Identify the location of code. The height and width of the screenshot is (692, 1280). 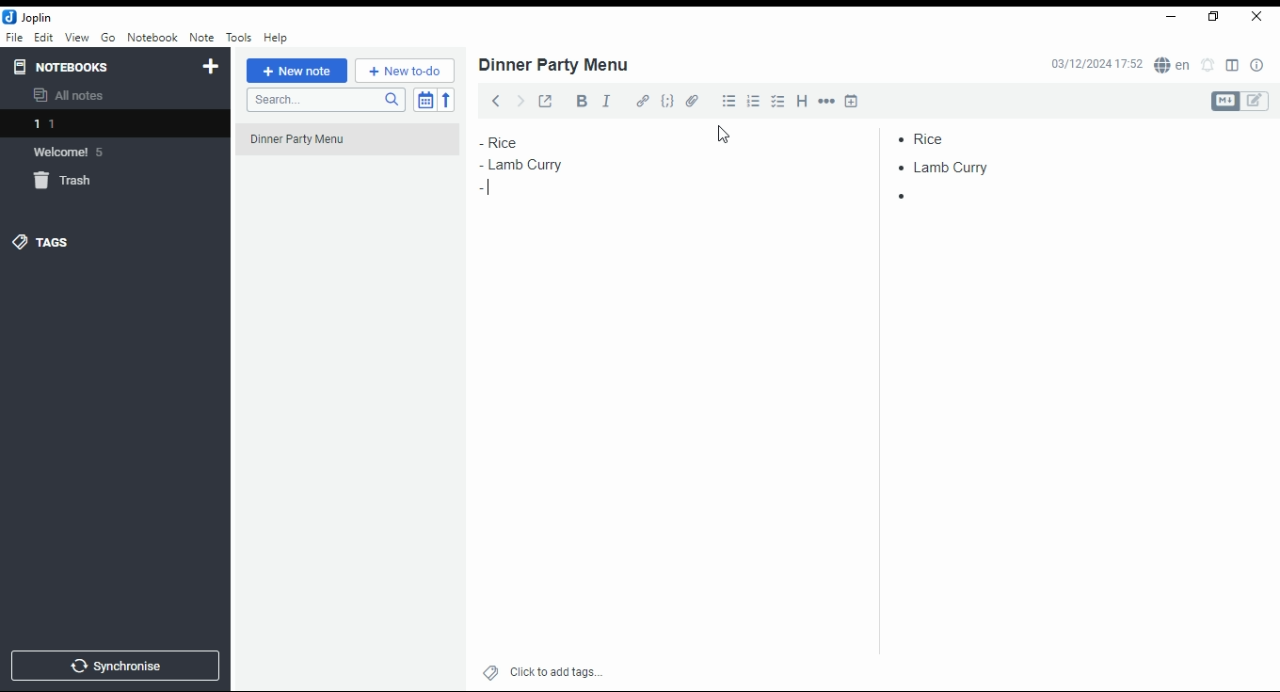
(669, 103).